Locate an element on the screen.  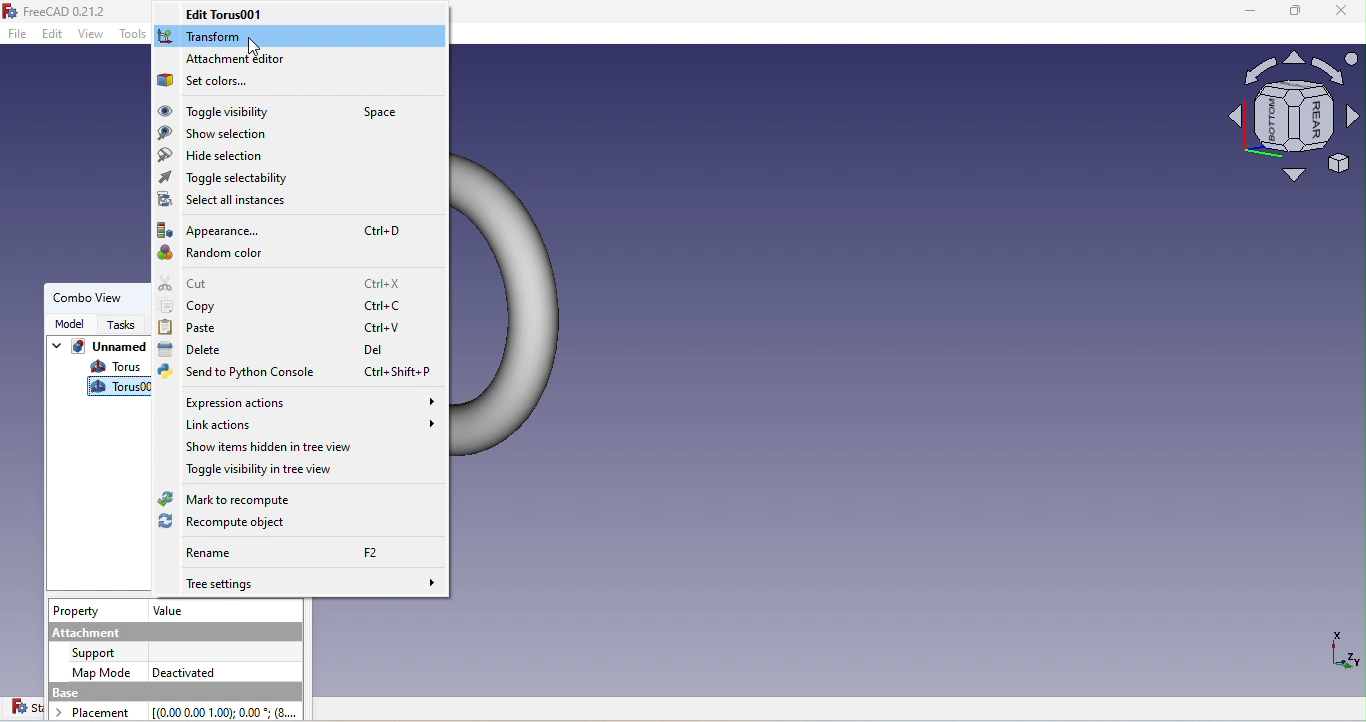
Map Mode is located at coordinates (103, 671).